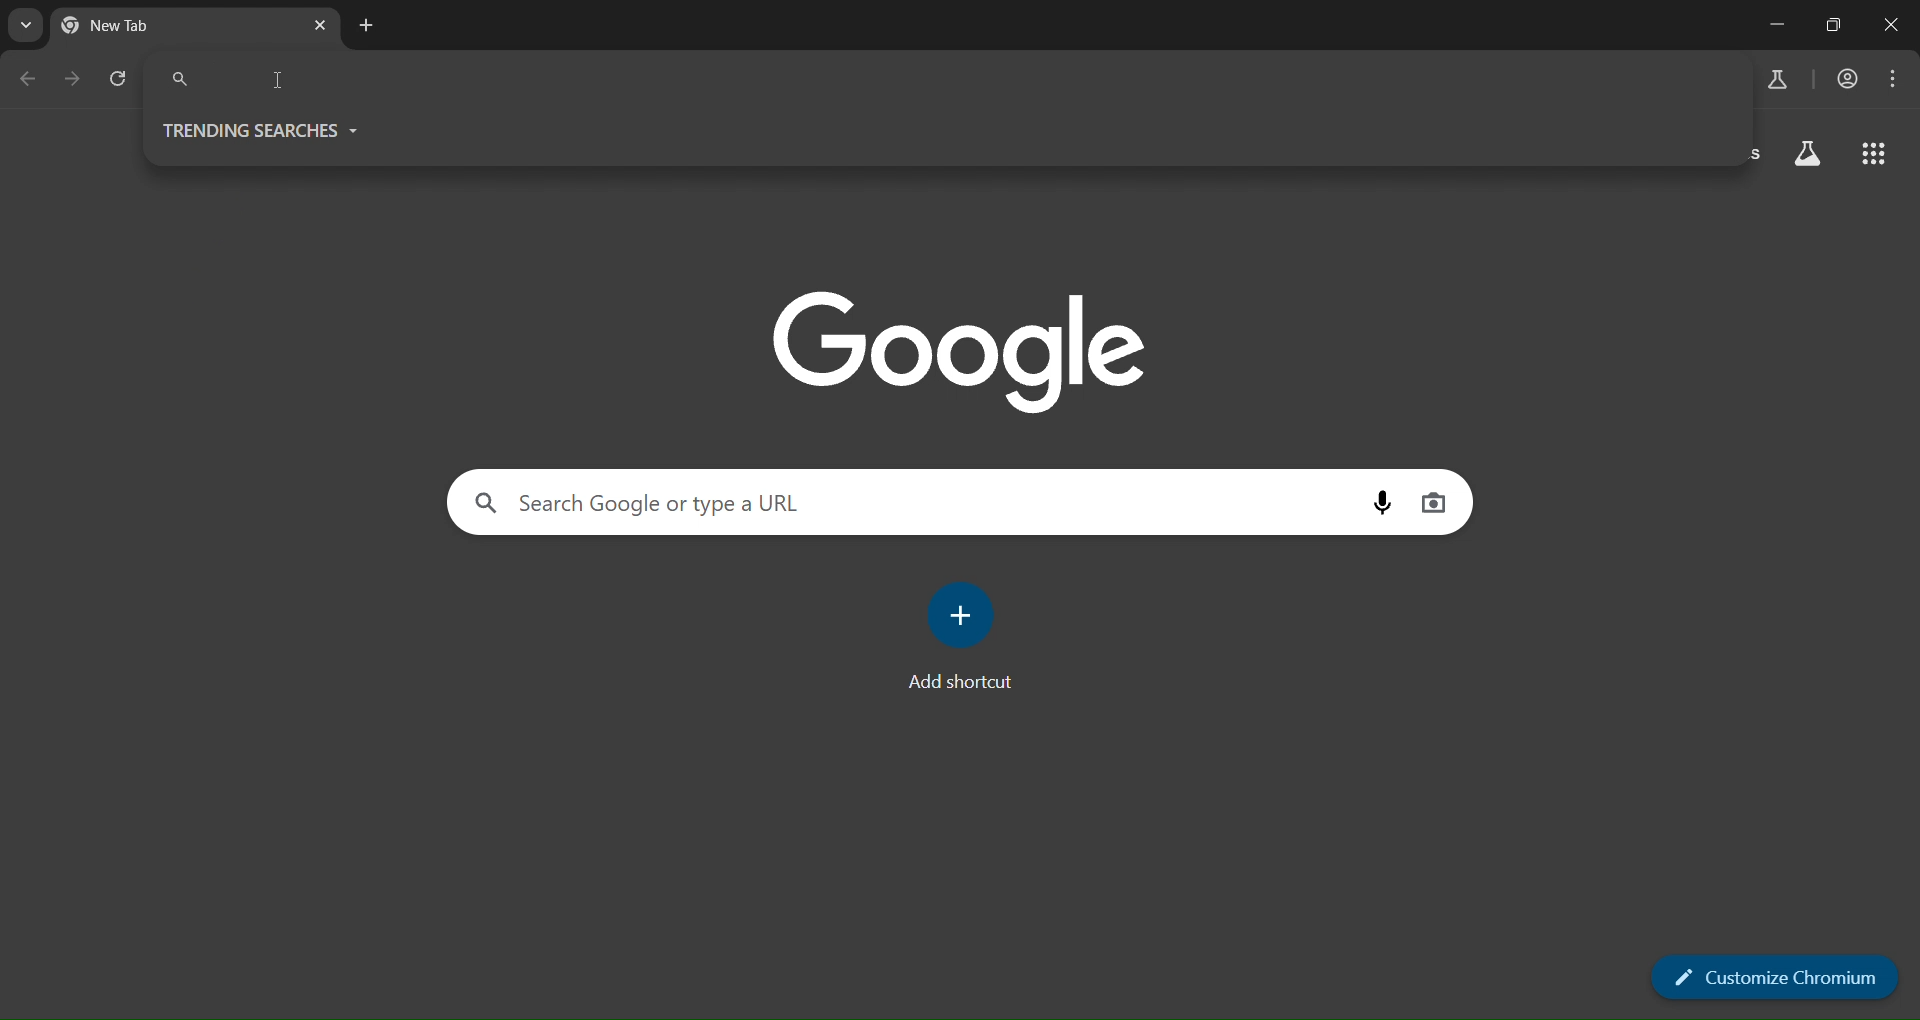  Describe the element at coordinates (1808, 156) in the screenshot. I see `search labs` at that location.